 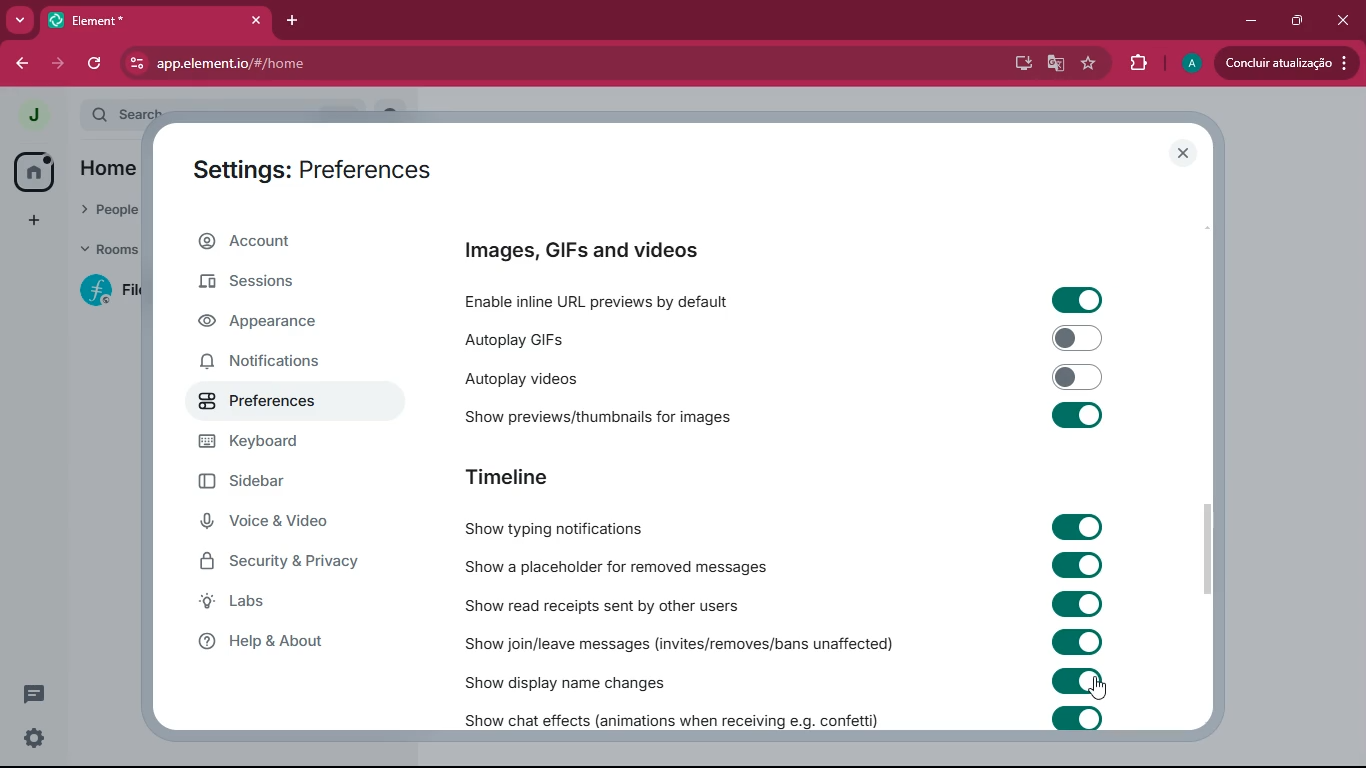 I want to click on favourite, so click(x=1089, y=64).